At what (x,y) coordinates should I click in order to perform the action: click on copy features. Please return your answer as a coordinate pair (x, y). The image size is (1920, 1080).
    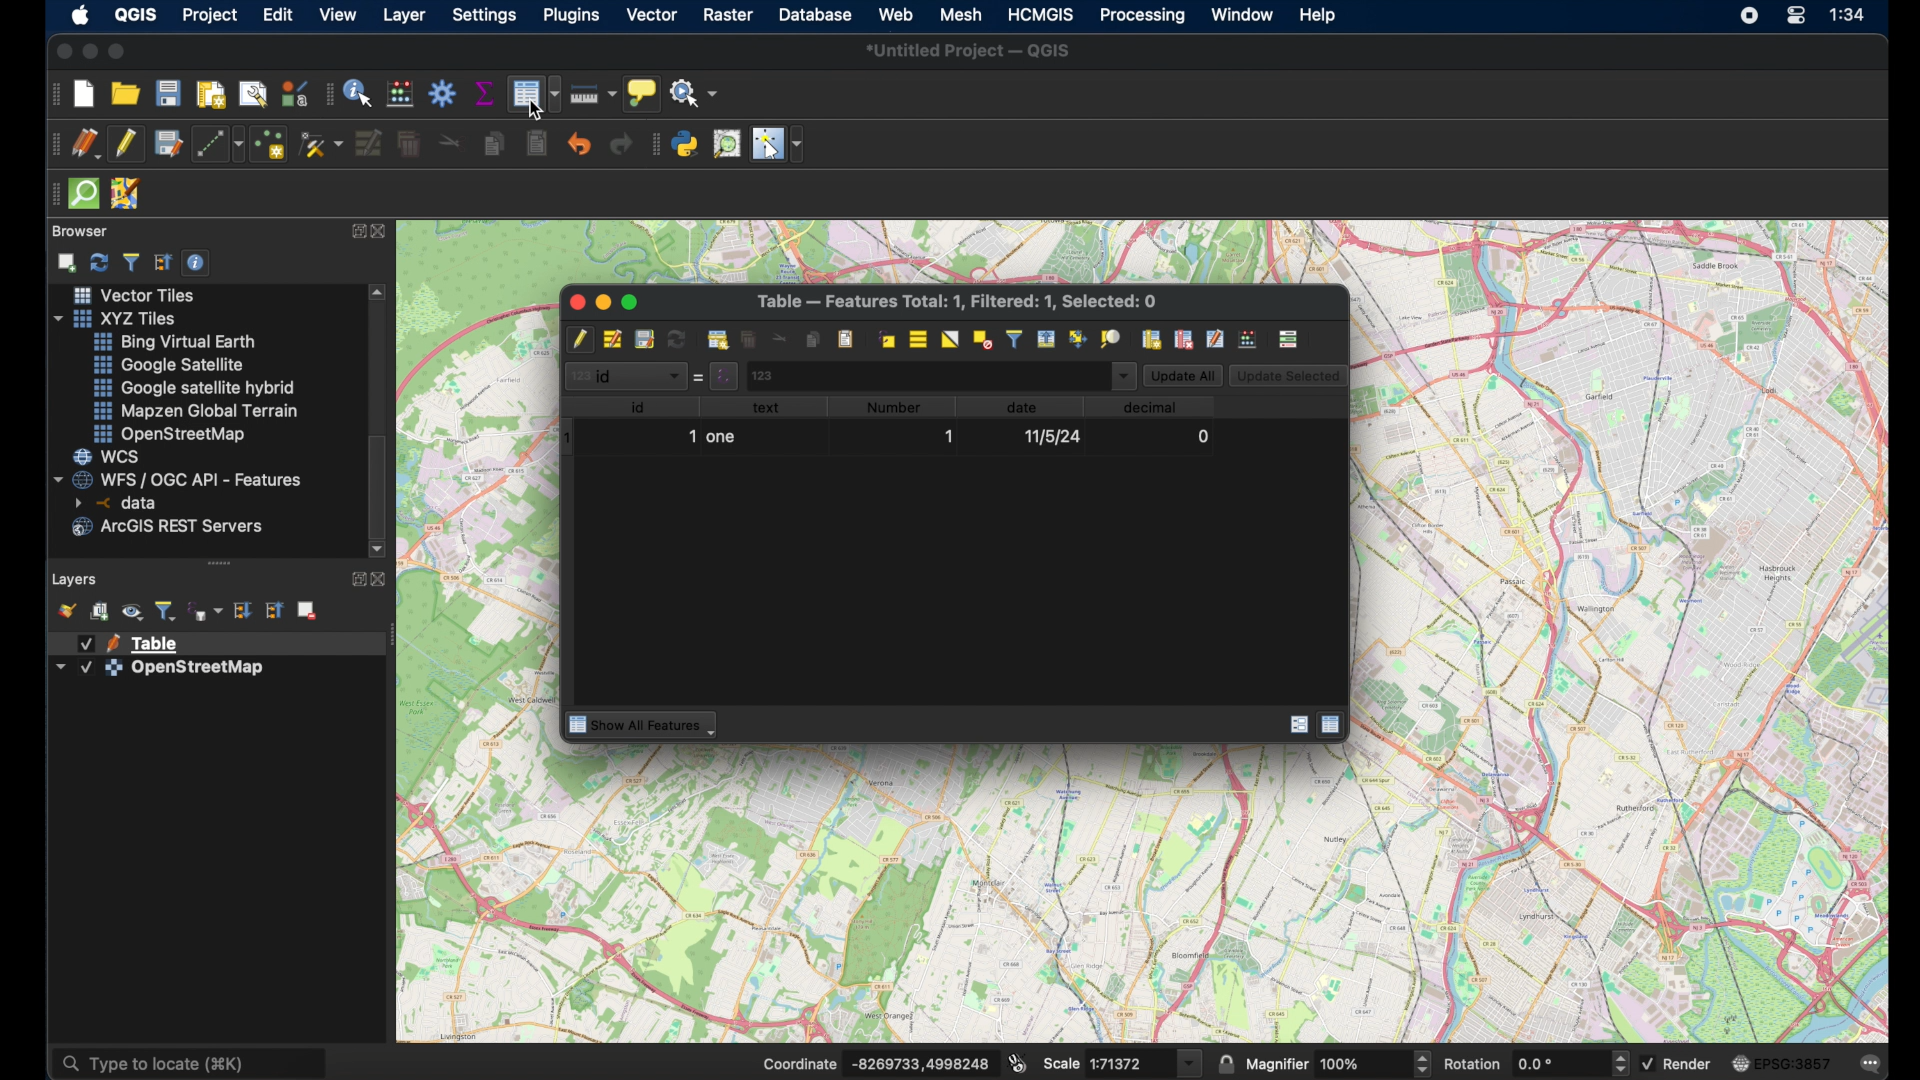
    Looking at the image, I should click on (814, 338).